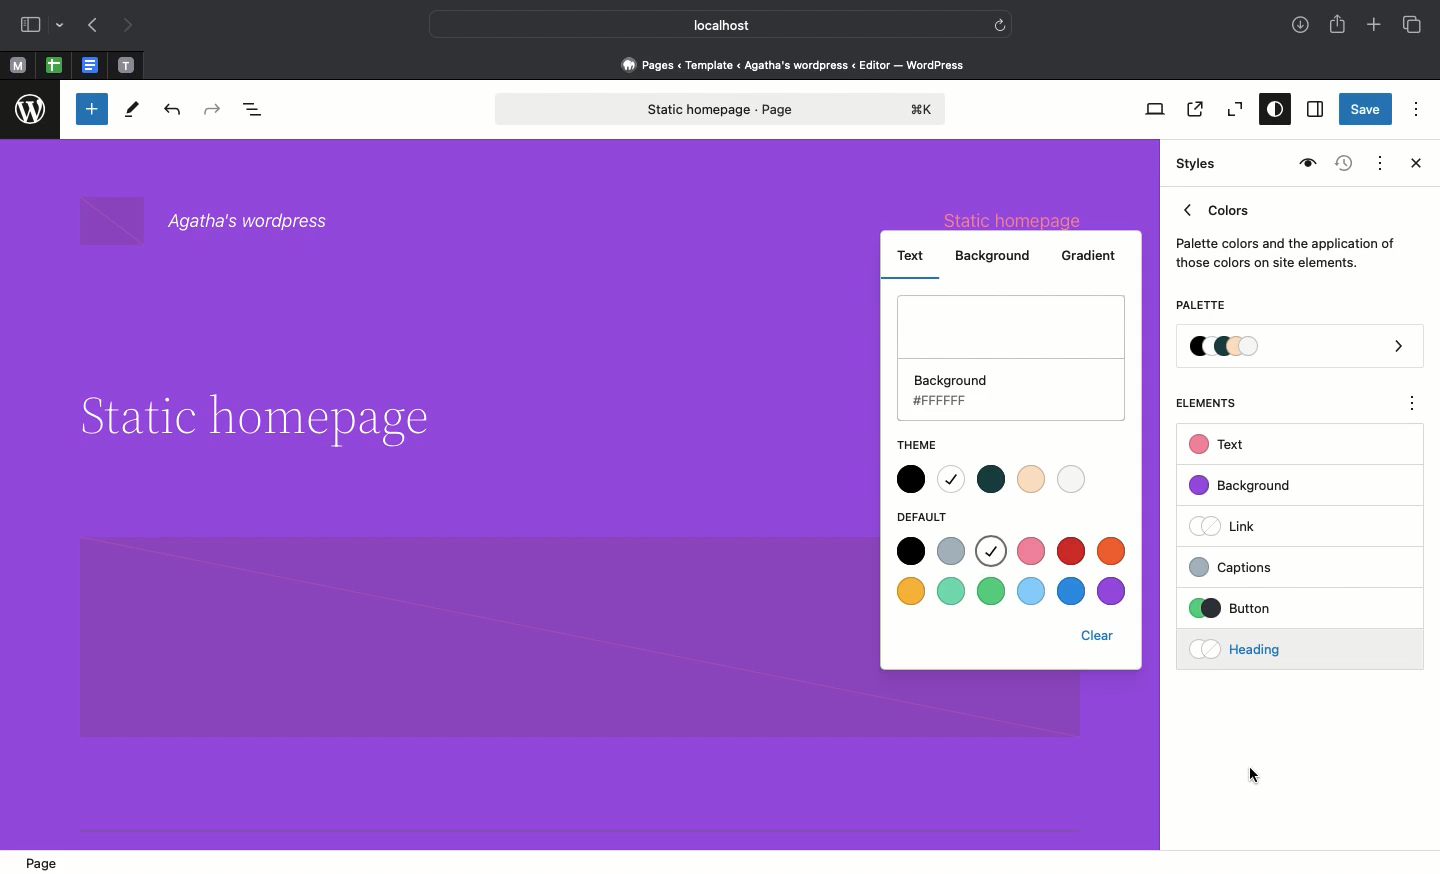  What do you see at coordinates (31, 110) in the screenshot?
I see `wordpress` at bounding box center [31, 110].